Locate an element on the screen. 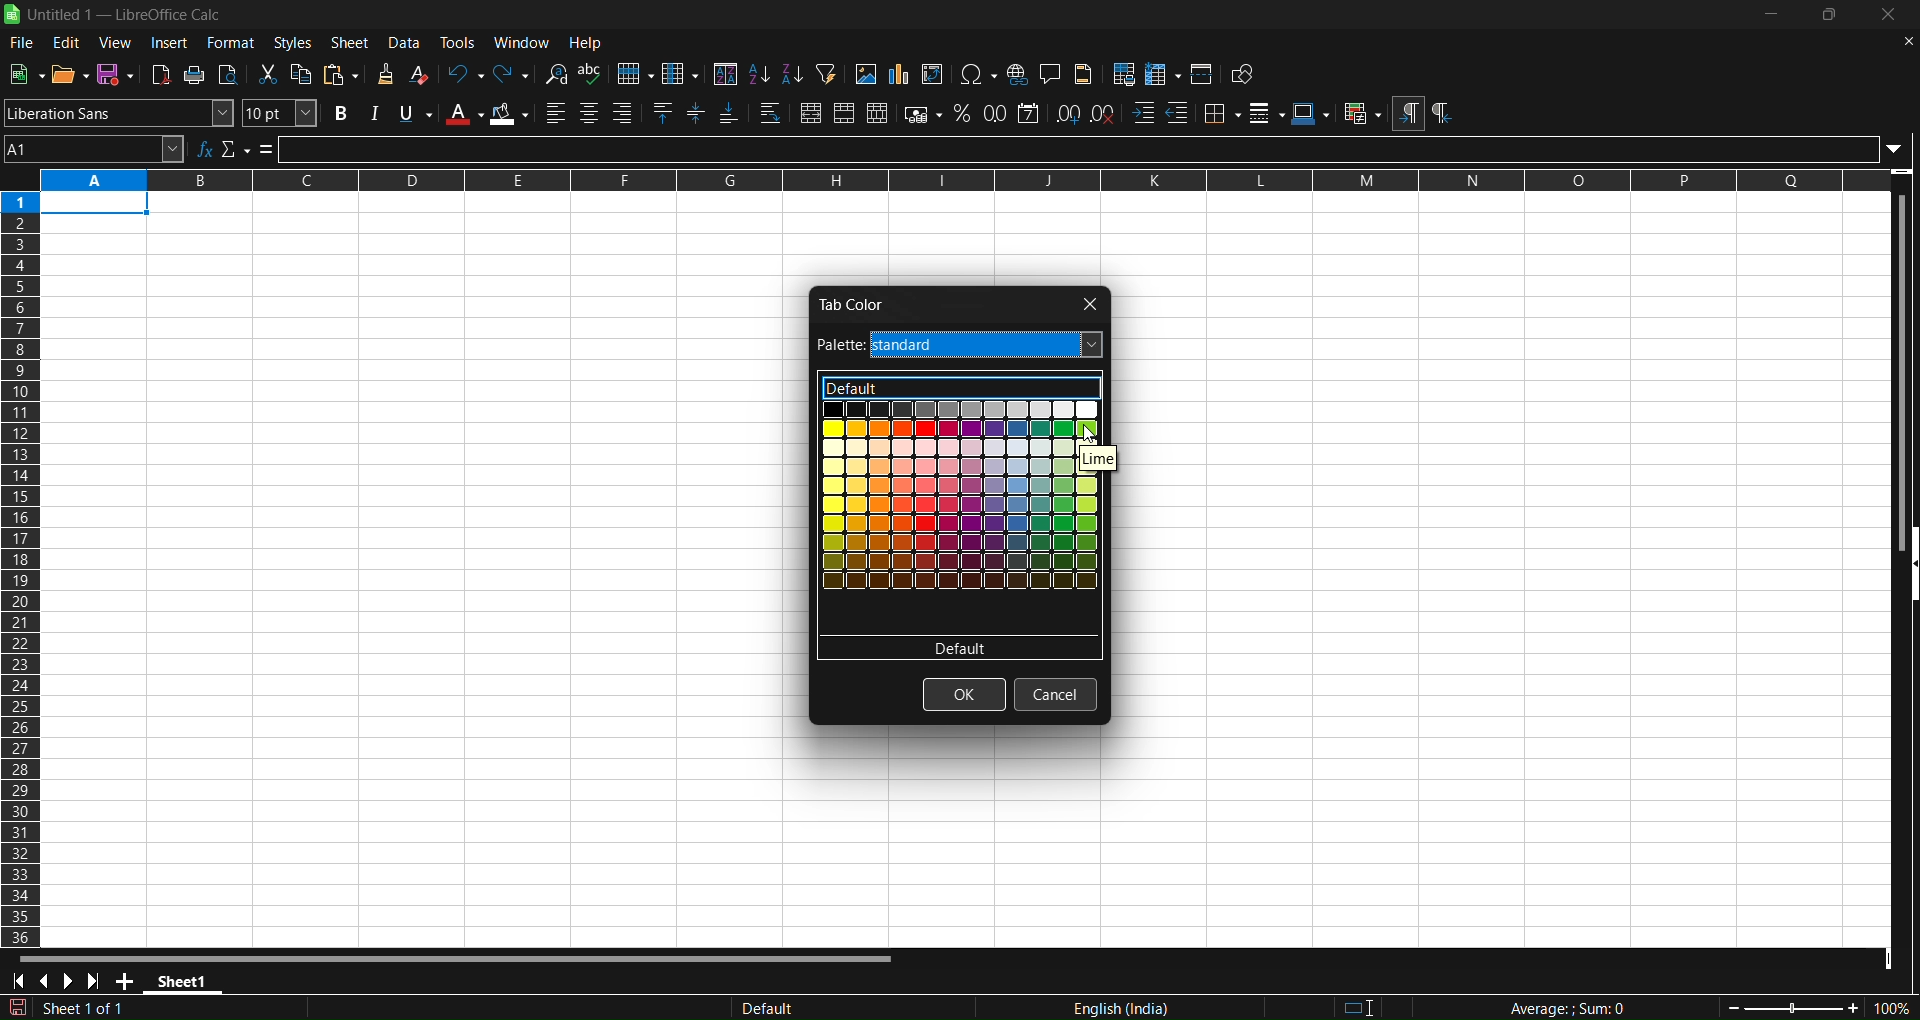  center vertically is located at coordinates (698, 114).